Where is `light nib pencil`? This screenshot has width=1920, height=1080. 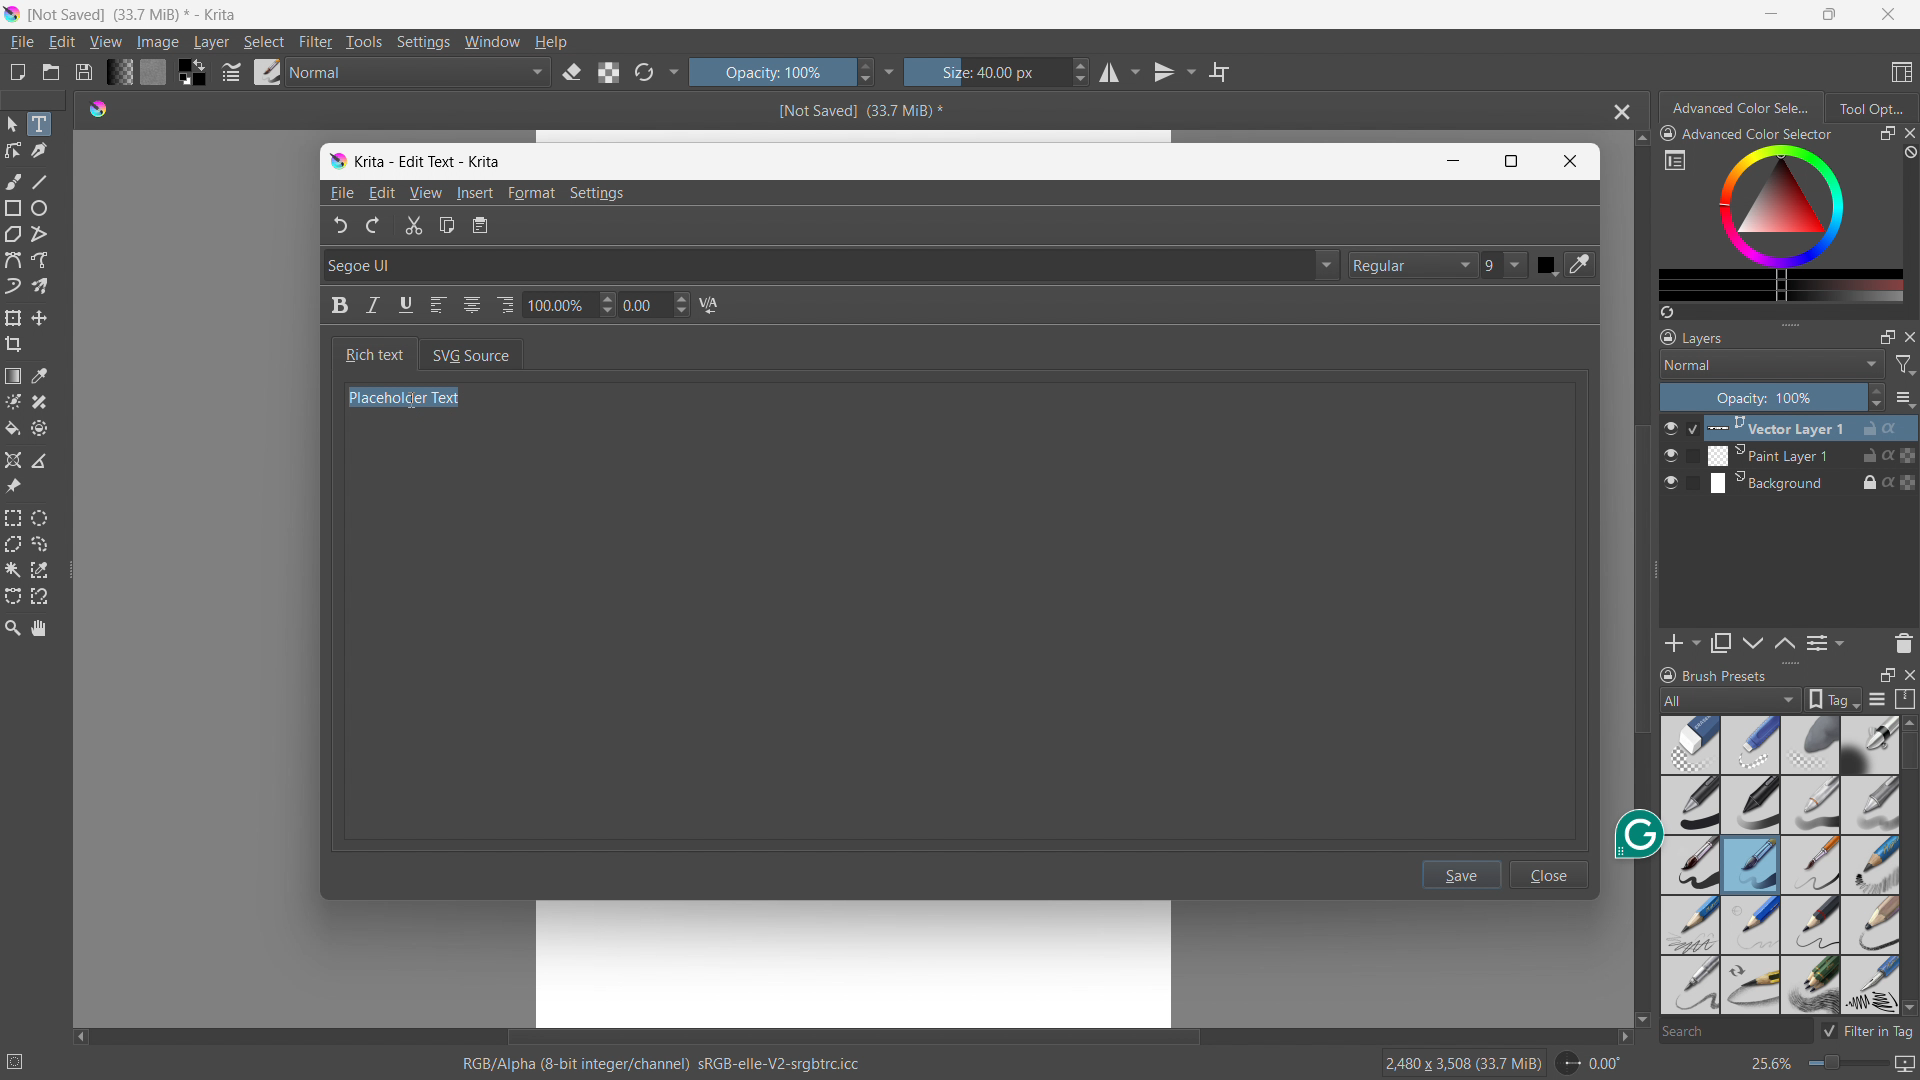 light nib pencil is located at coordinates (1751, 925).